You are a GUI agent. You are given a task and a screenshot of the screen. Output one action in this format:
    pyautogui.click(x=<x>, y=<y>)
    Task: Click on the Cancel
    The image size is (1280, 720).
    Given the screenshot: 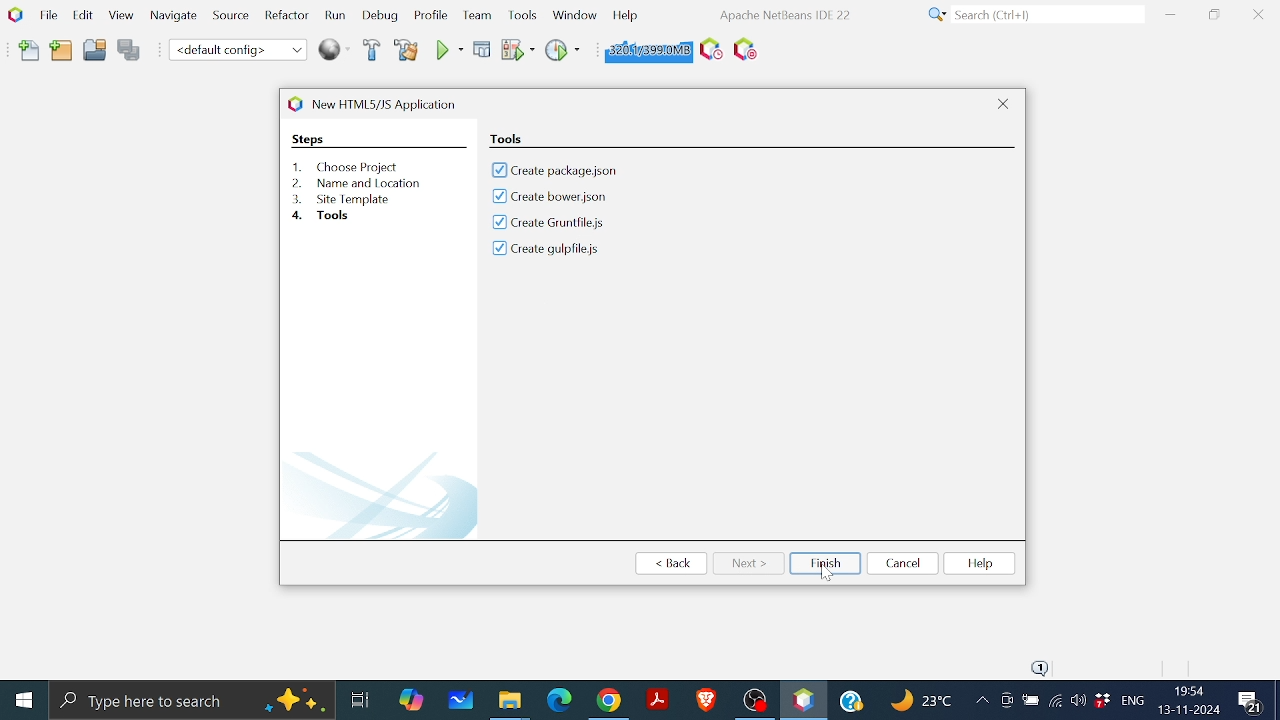 What is the action you would take?
    pyautogui.click(x=903, y=564)
    